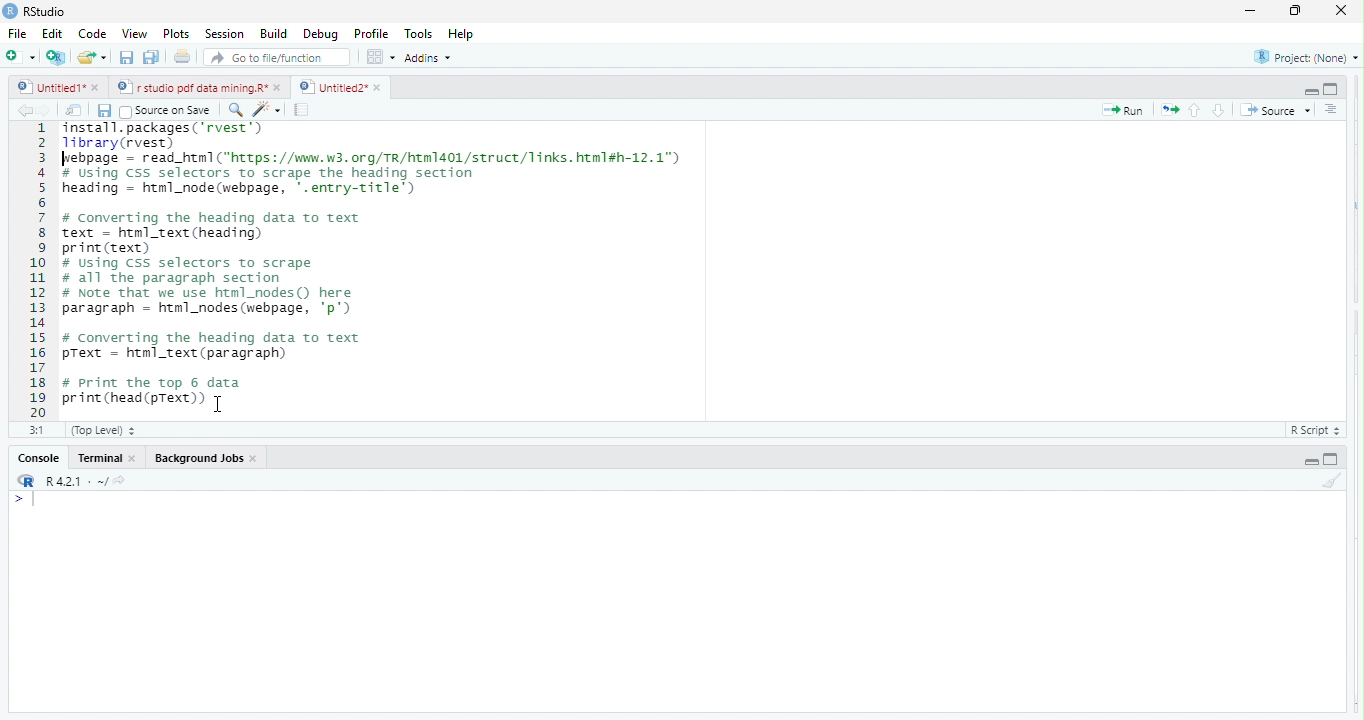  I want to click on hide r script, so click(1310, 461).